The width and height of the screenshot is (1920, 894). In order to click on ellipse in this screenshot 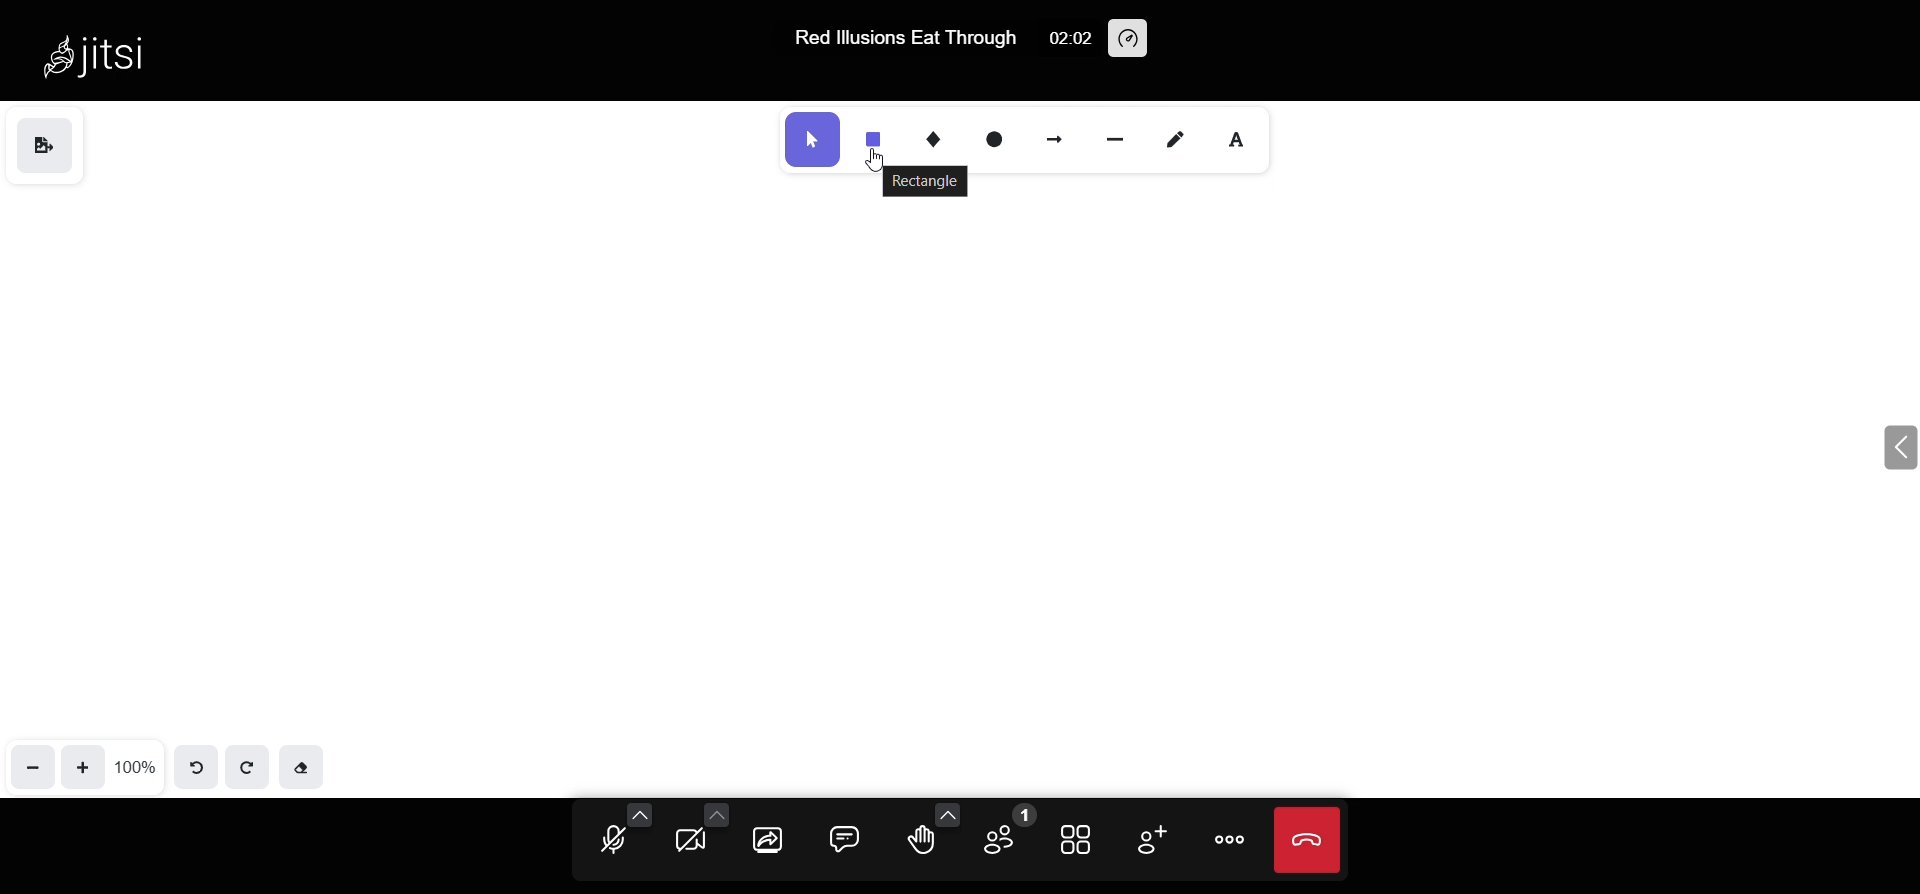, I will do `click(1000, 138)`.